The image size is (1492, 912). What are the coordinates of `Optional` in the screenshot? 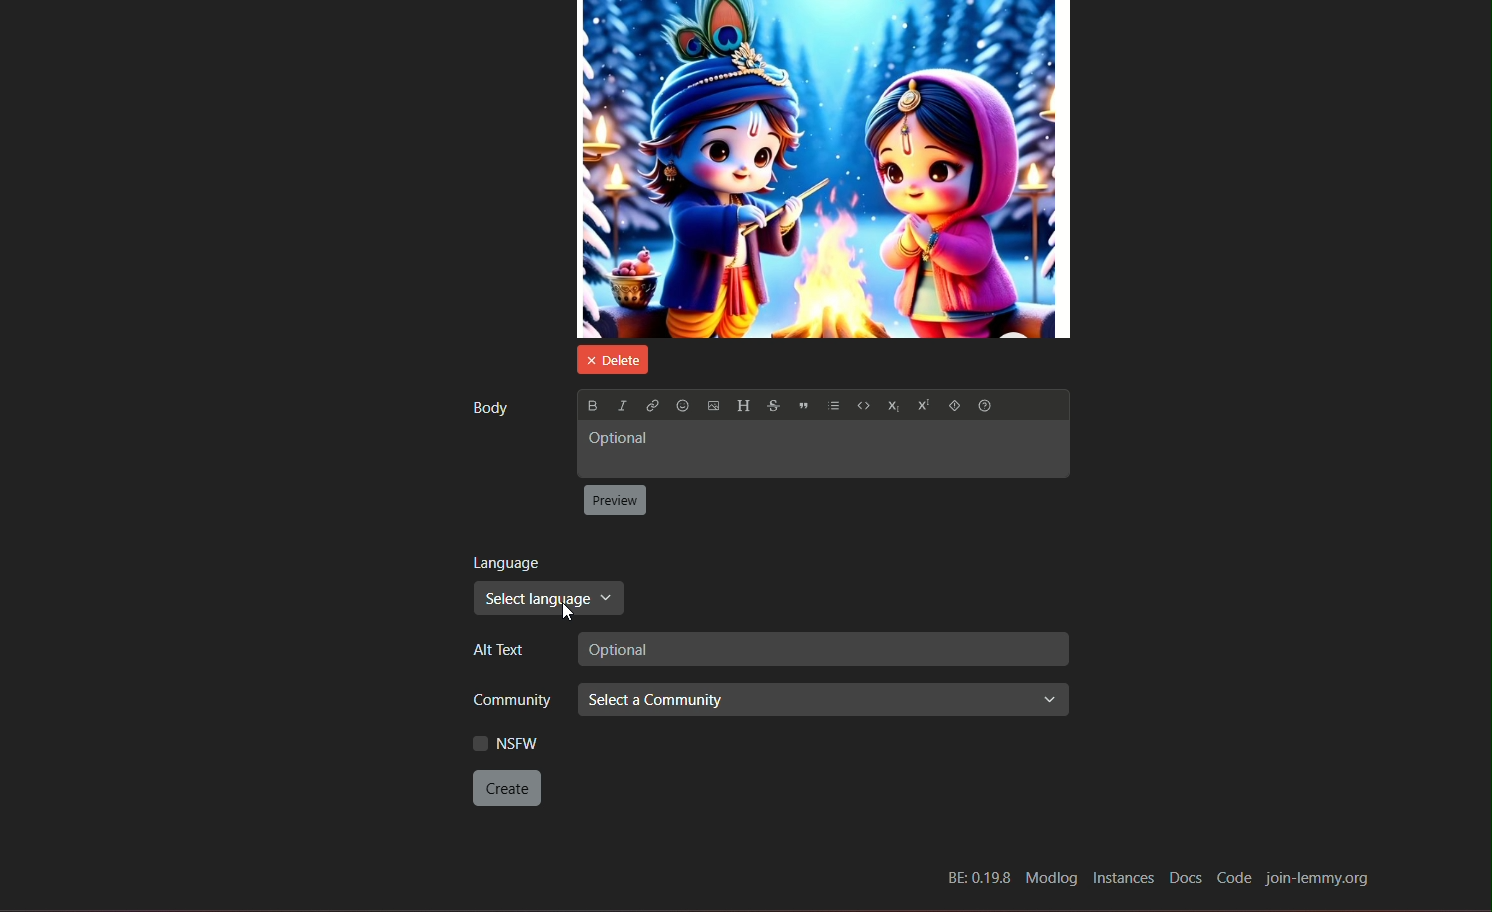 It's located at (821, 649).